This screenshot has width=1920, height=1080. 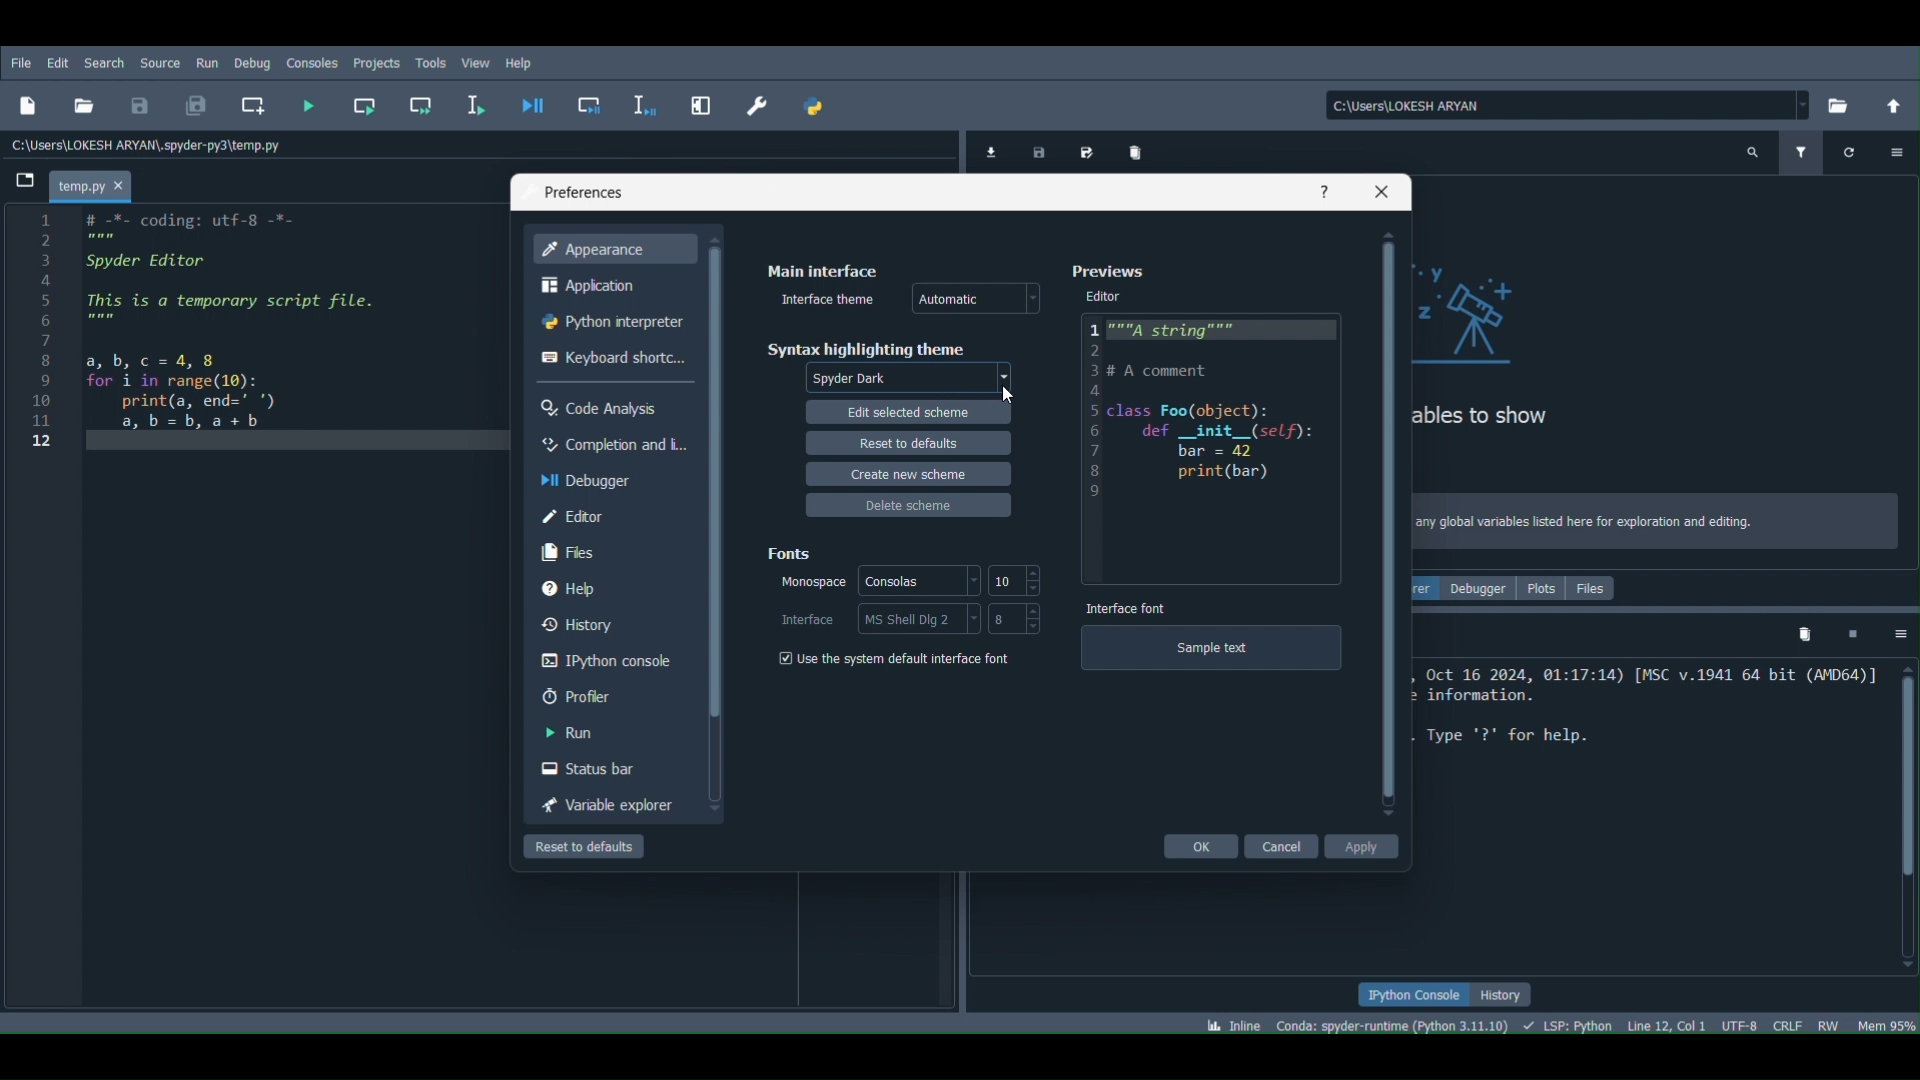 I want to click on Edit selected scheme, so click(x=912, y=410).